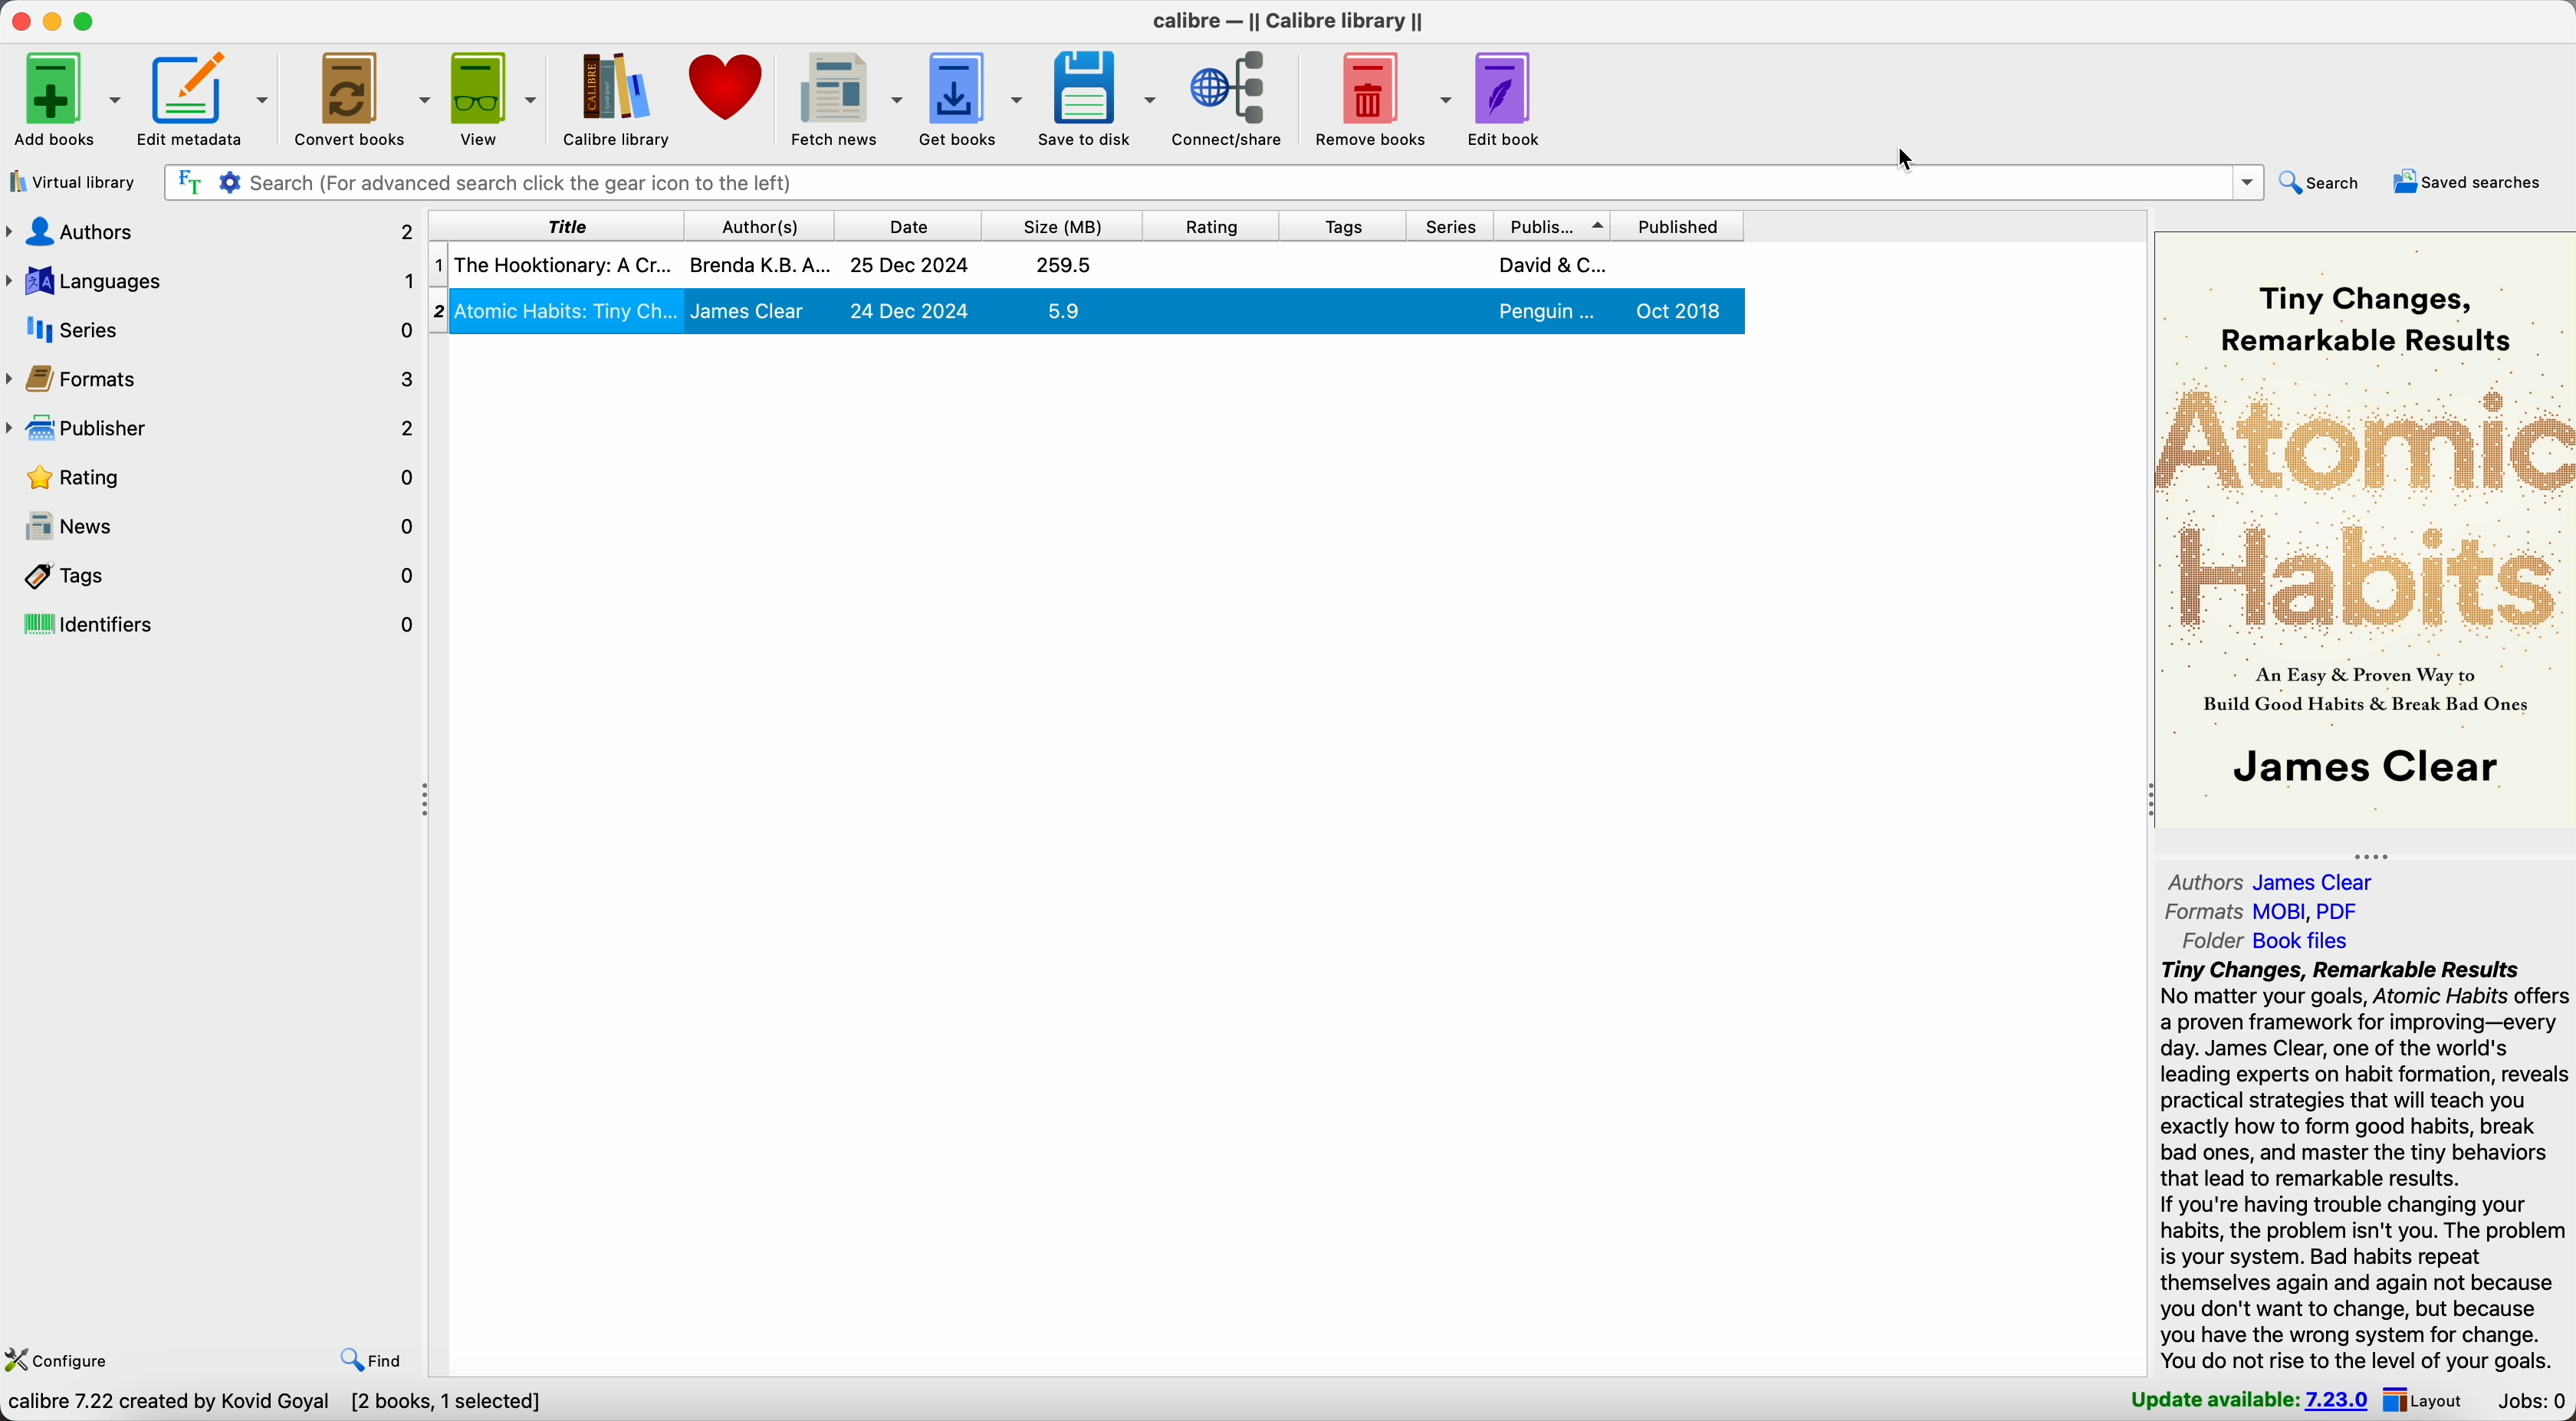  I want to click on donate, so click(728, 86).